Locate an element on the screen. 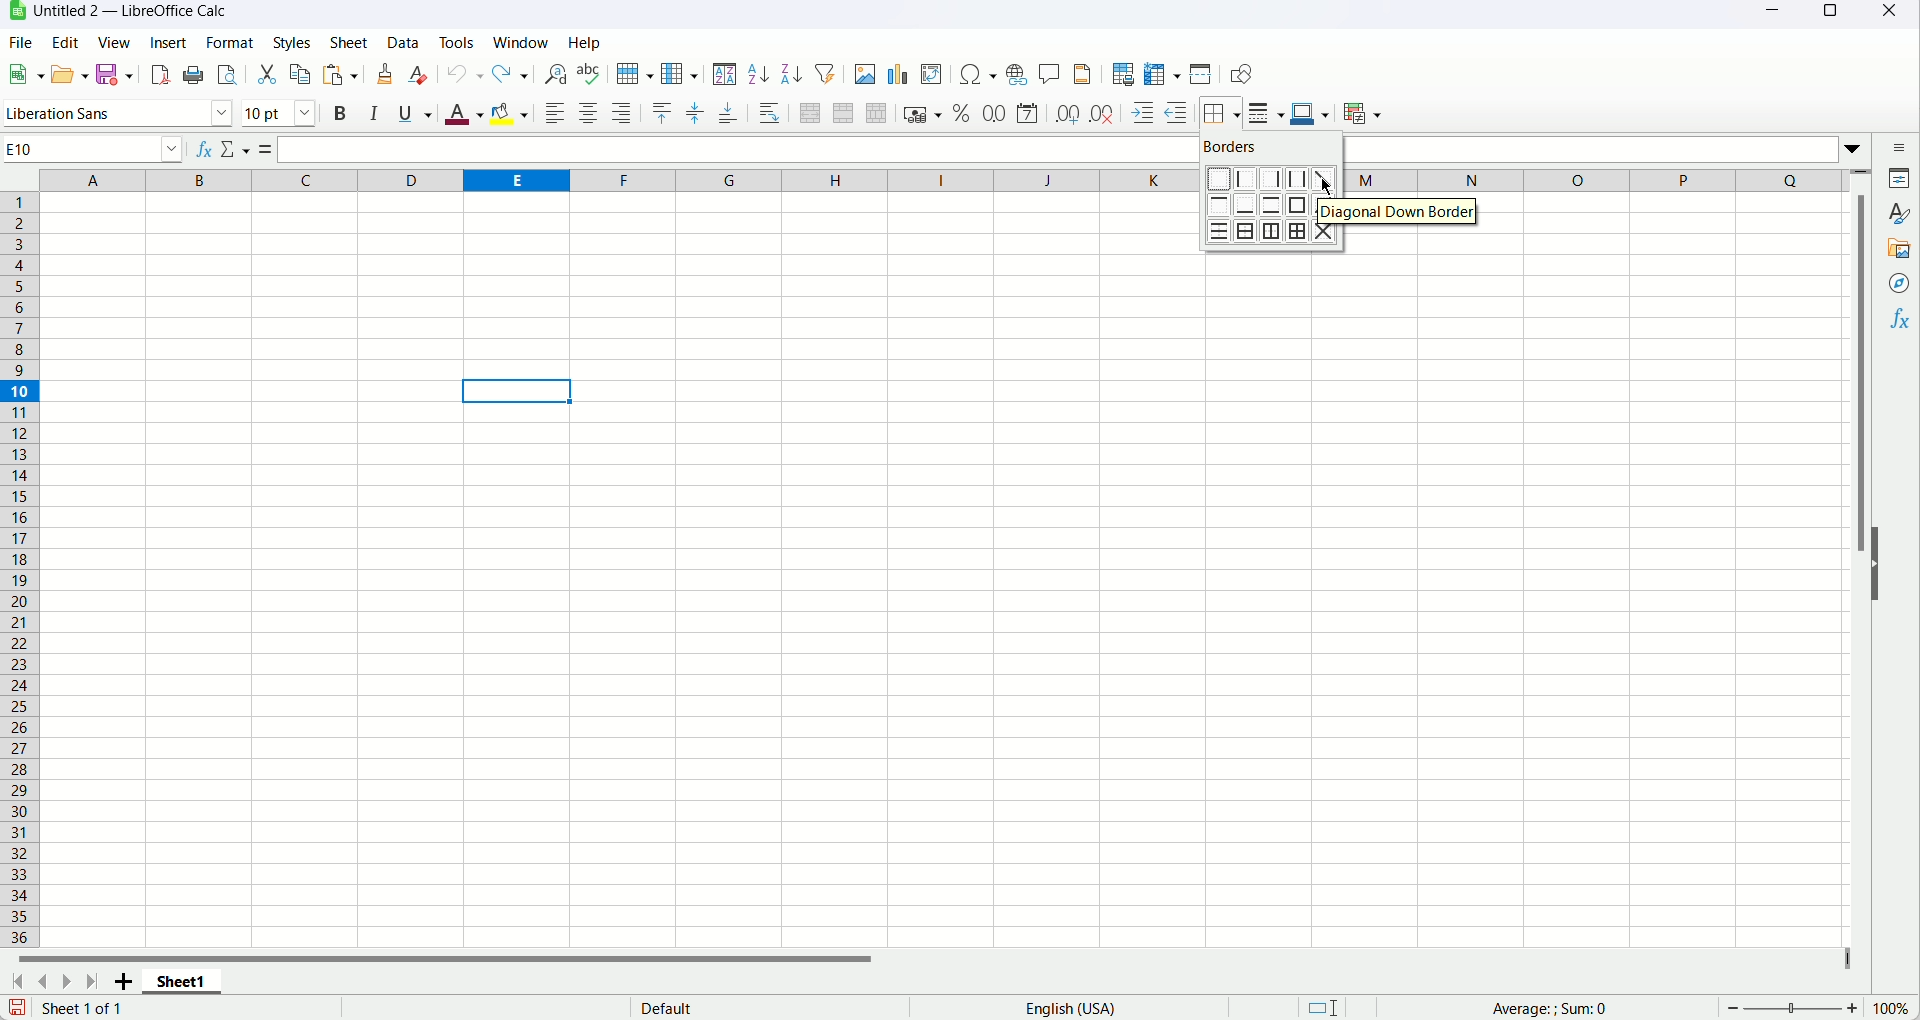 The width and height of the screenshot is (1920, 1020). Toggle print preview is located at coordinates (227, 74).